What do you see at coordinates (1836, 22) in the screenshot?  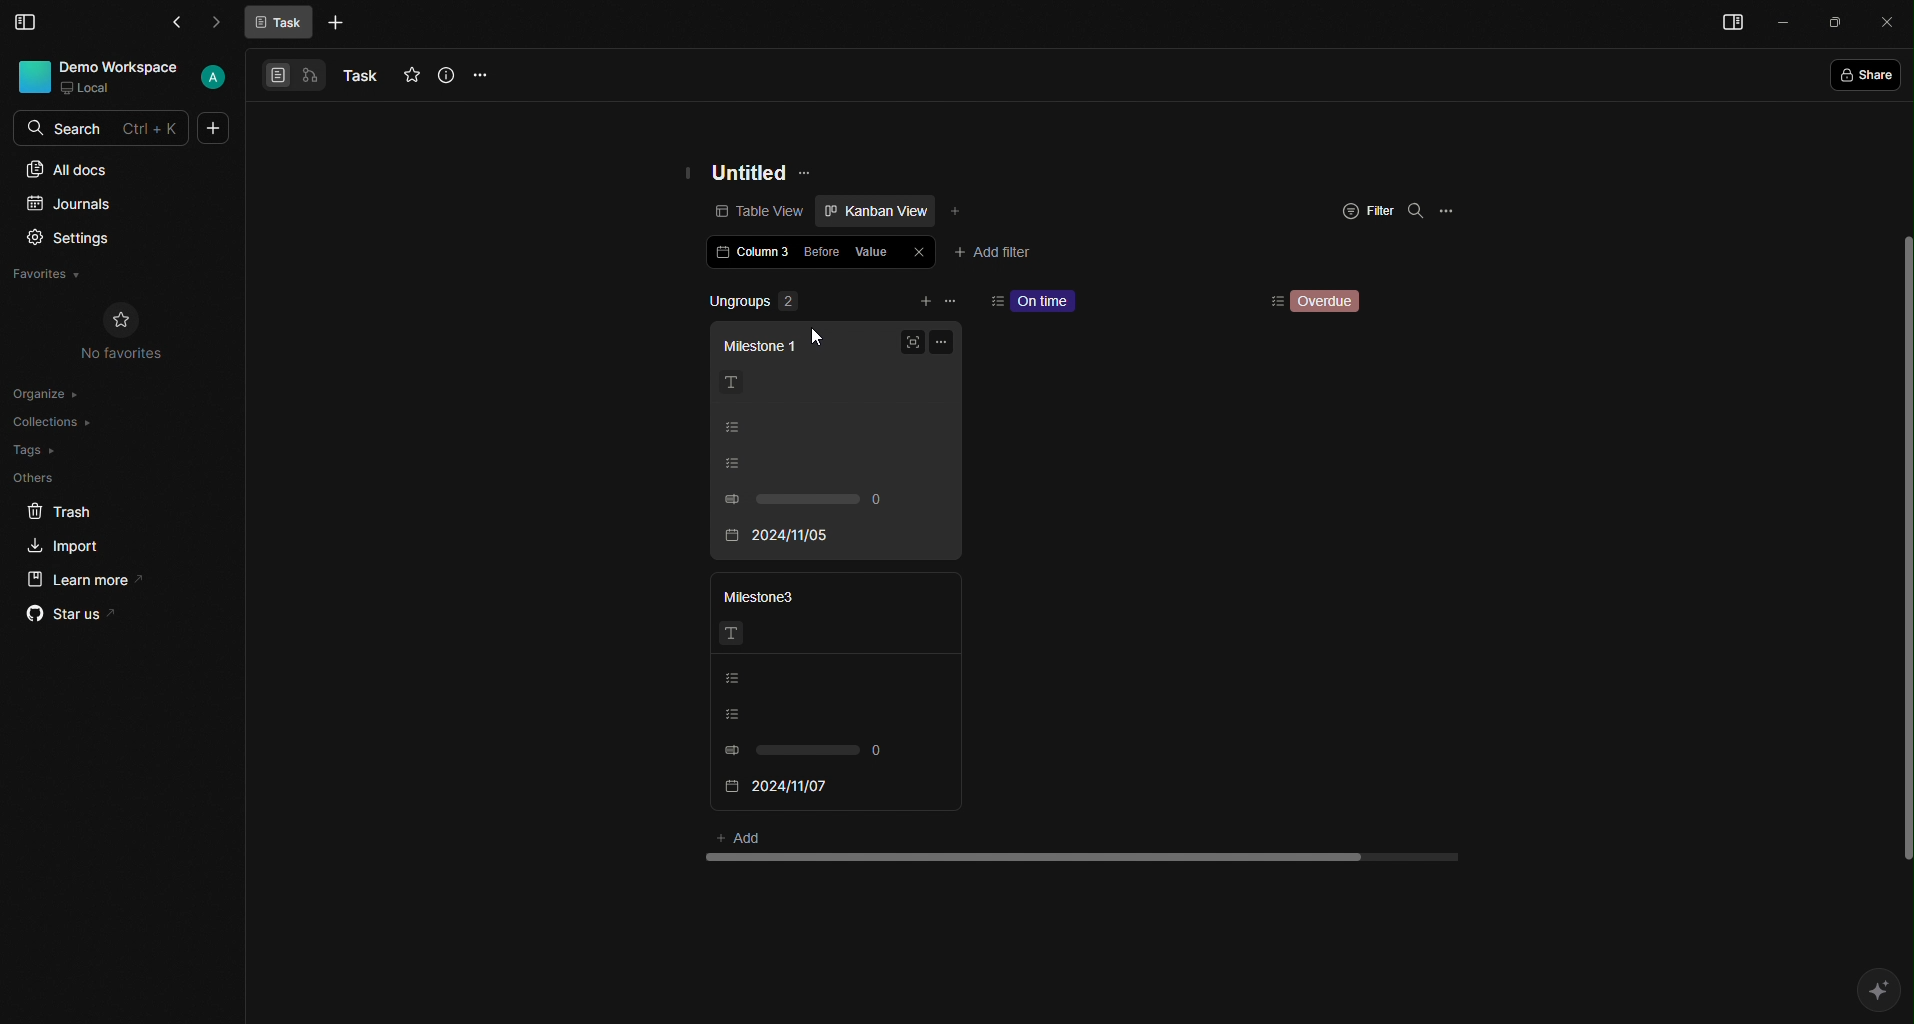 I see `Box` at bounding box center [1836, 22].